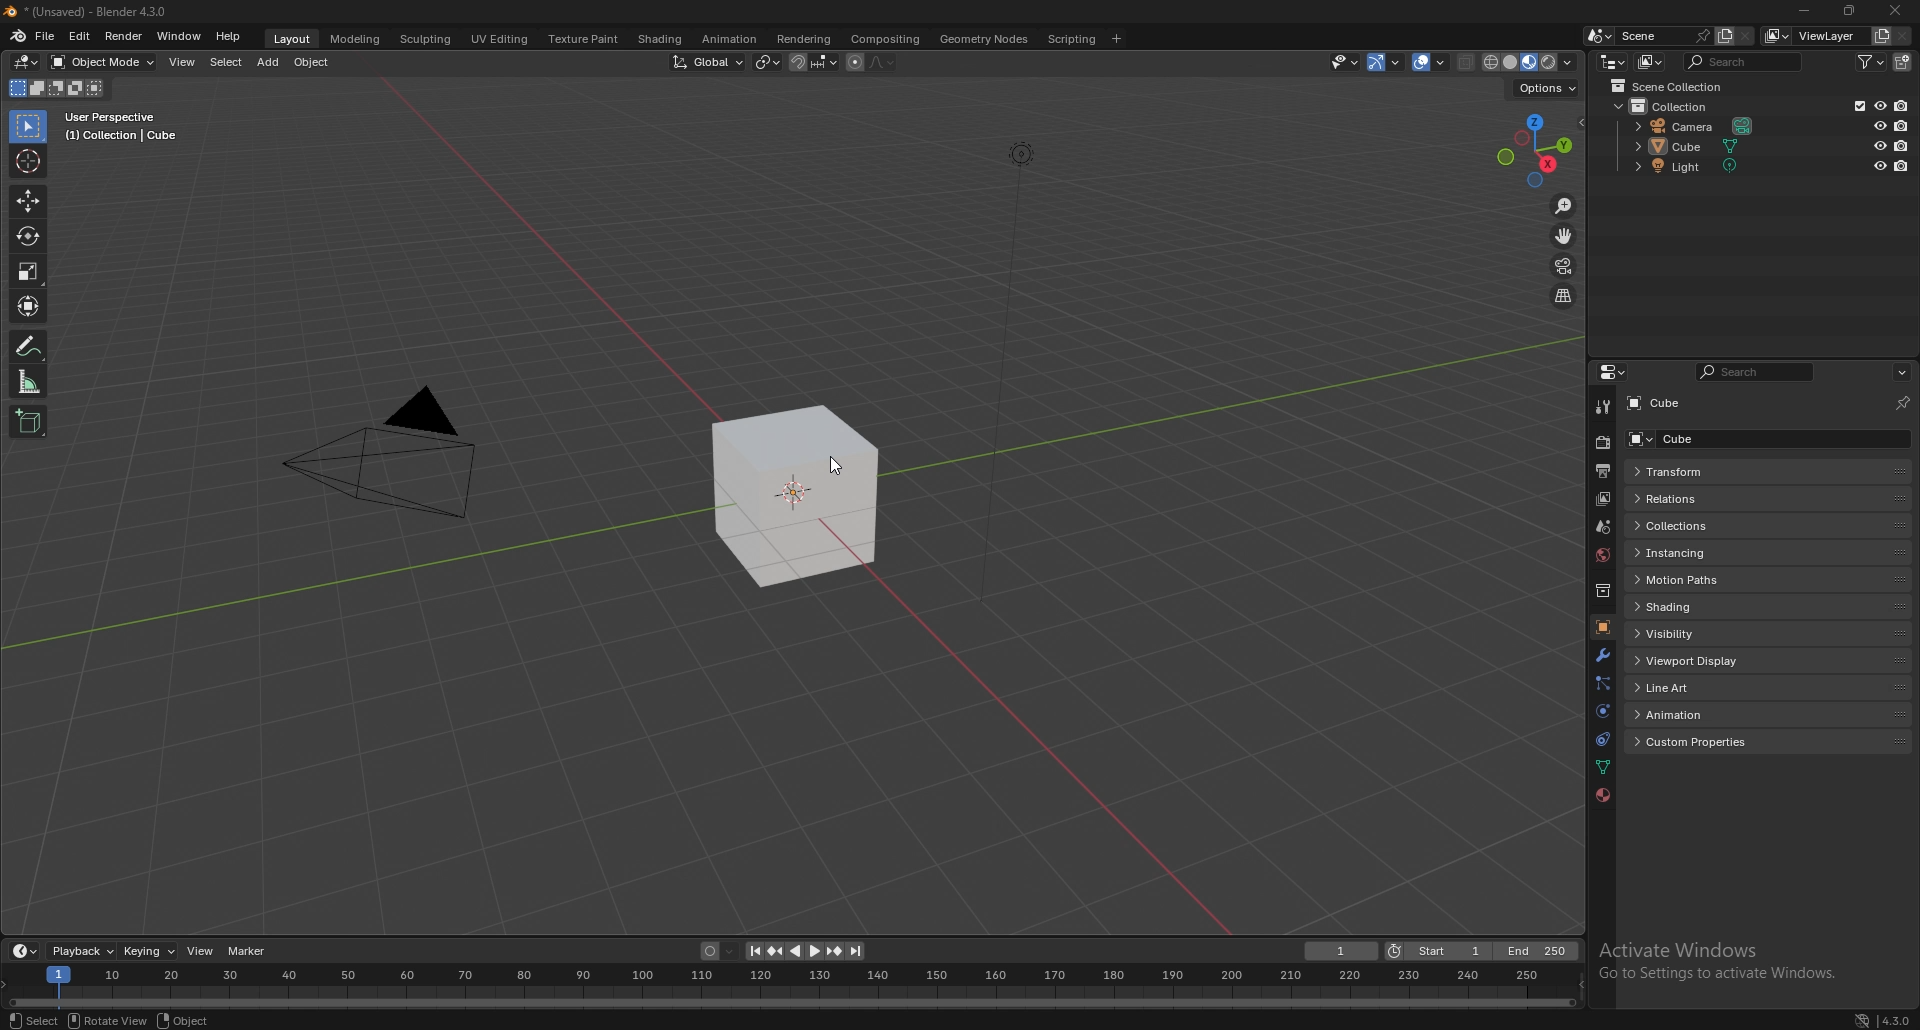 This screenshot has width=1920, height=1030. I want to click on info, so click(122, 126).